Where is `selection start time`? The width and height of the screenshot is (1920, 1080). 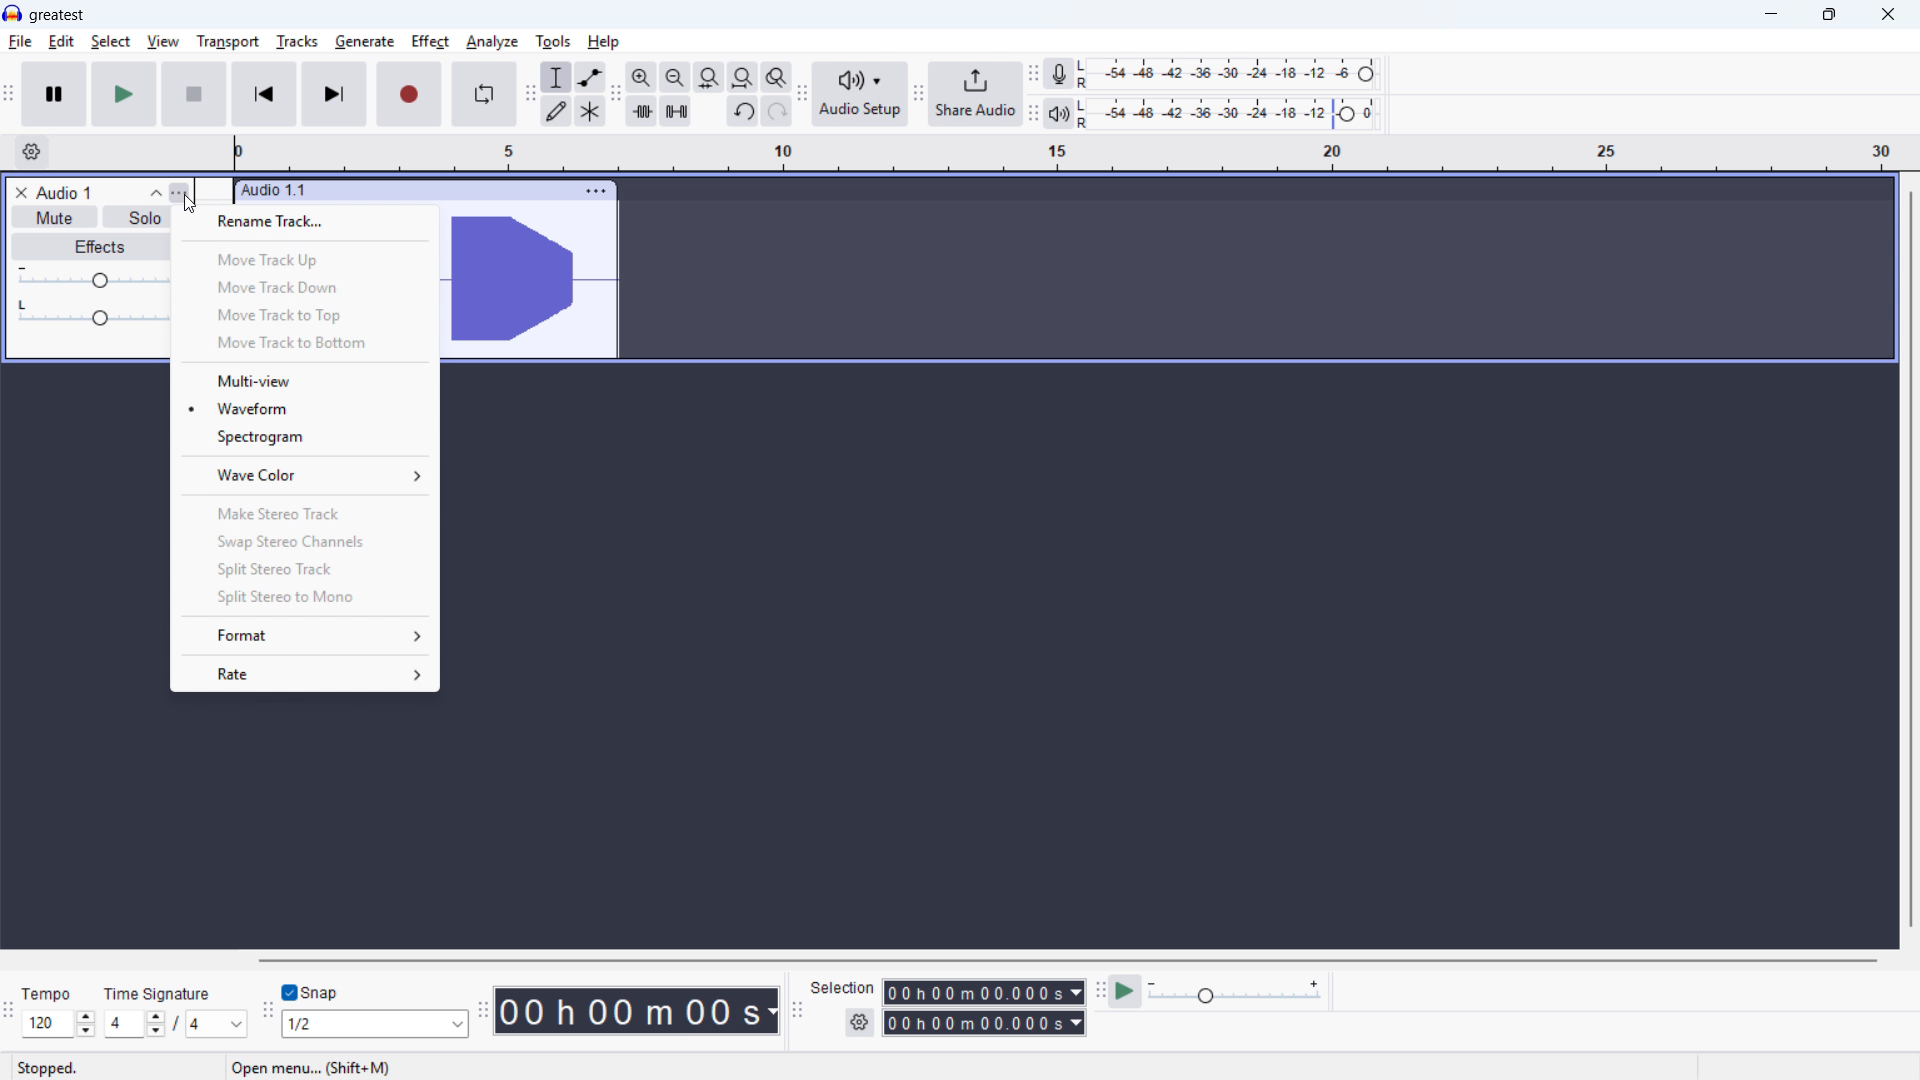
selection start time is located at coordinates (985, 993).